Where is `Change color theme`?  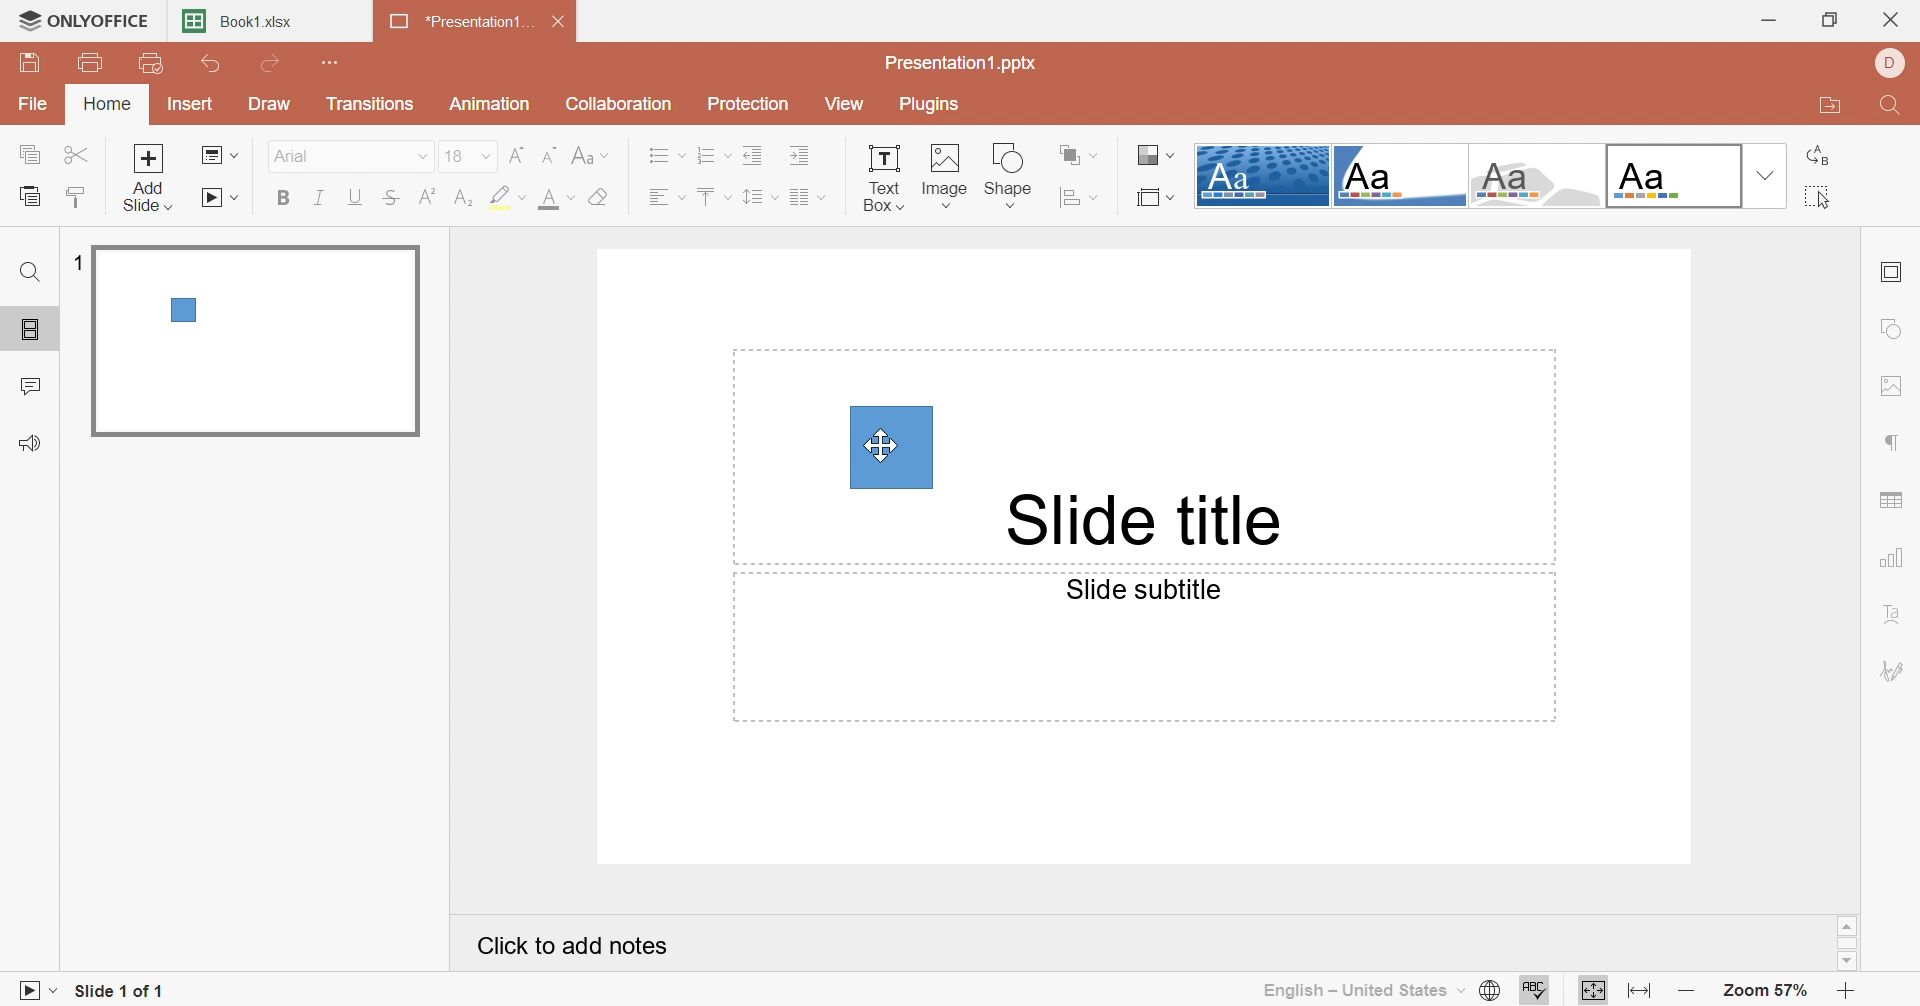
Change color theme is located at coordinates (1159, 154).